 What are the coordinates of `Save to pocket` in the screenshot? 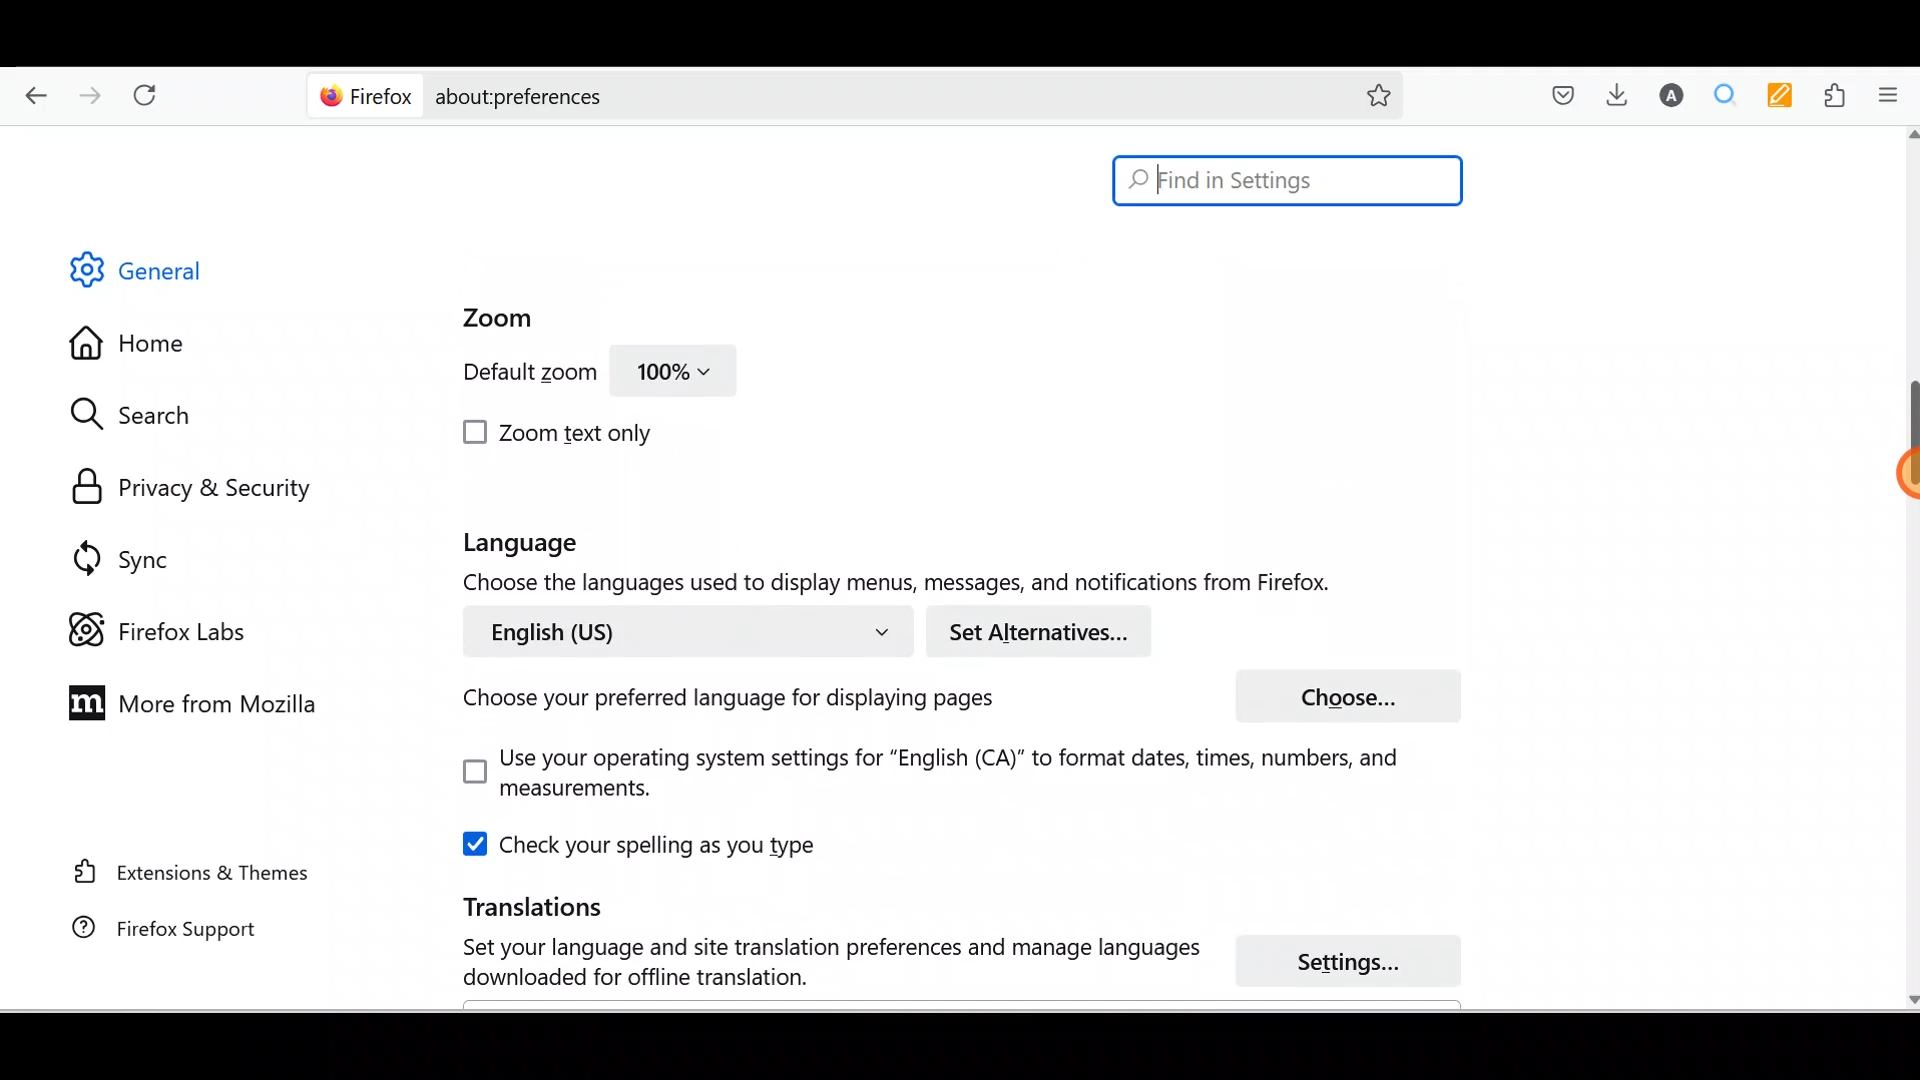 It's located at (1556, 96).